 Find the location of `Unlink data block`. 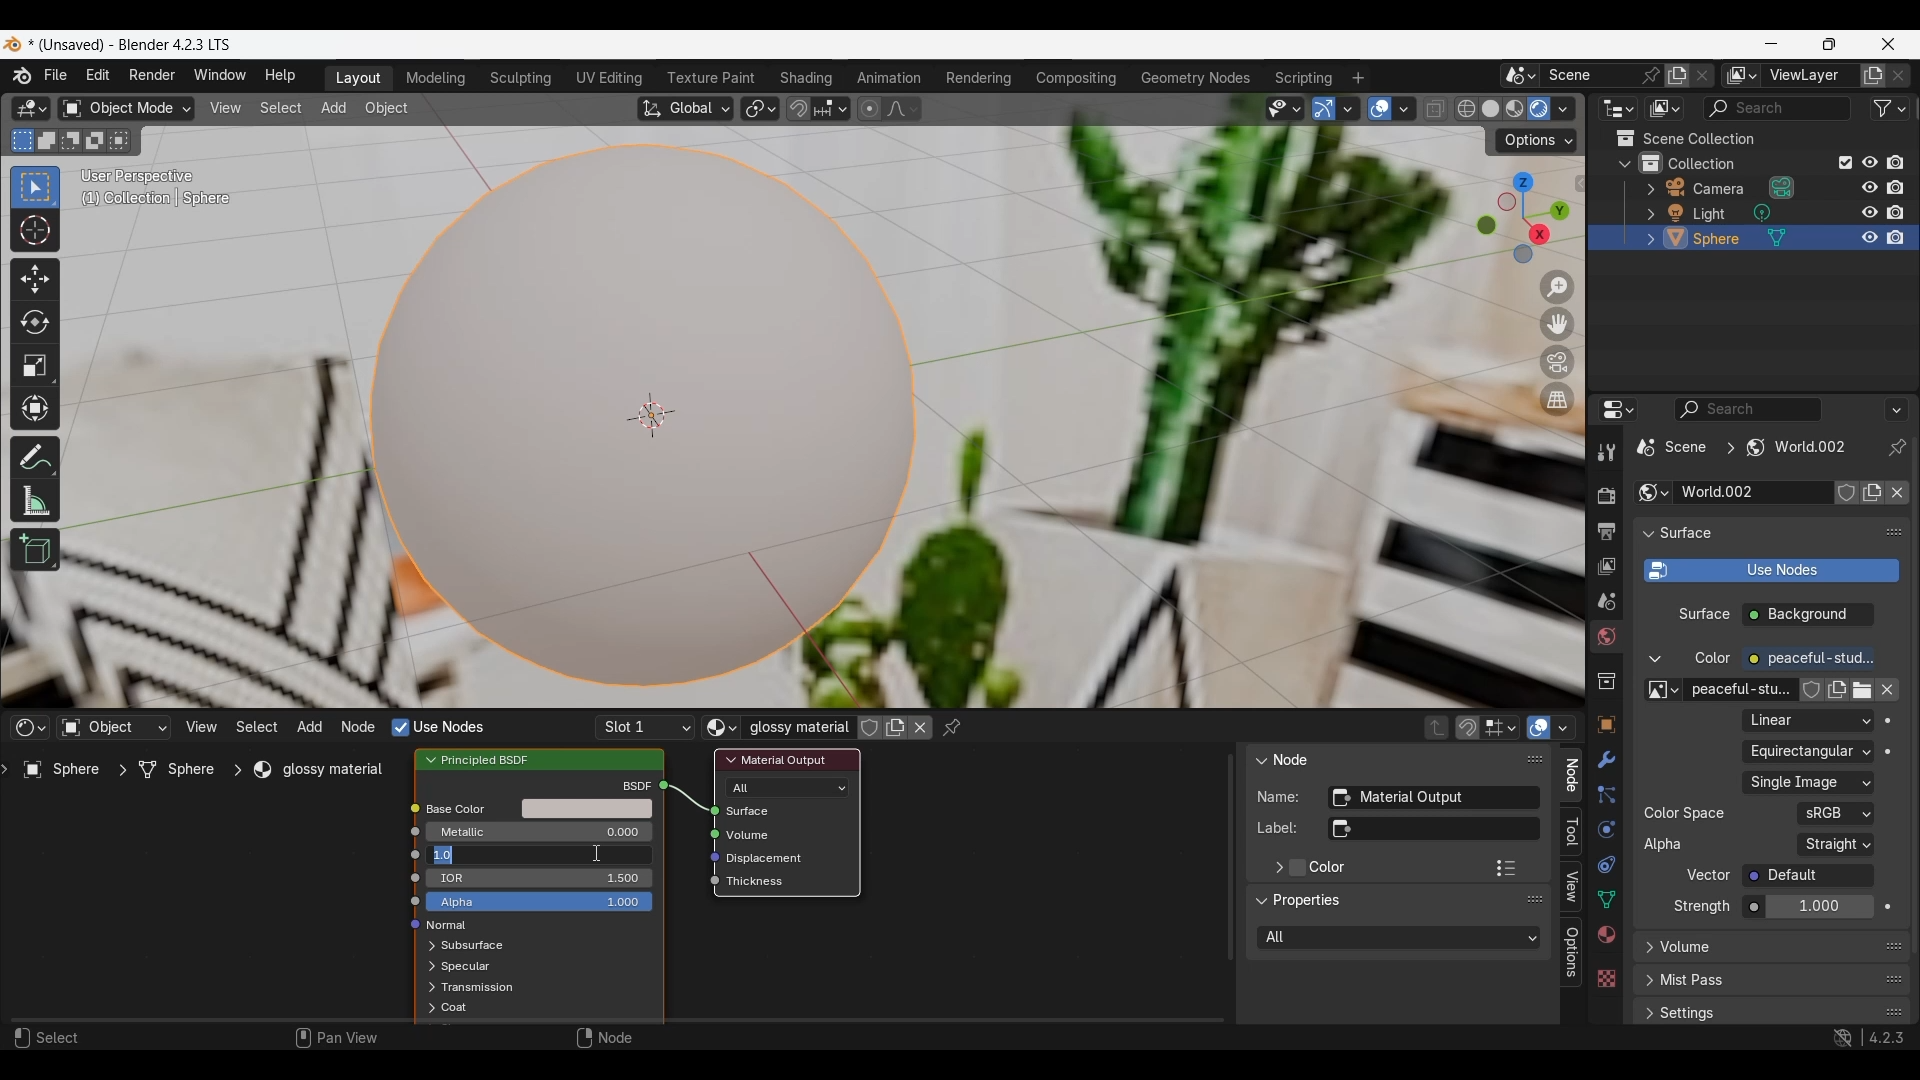

Unlink data block is located at coordinates (1887, 690).